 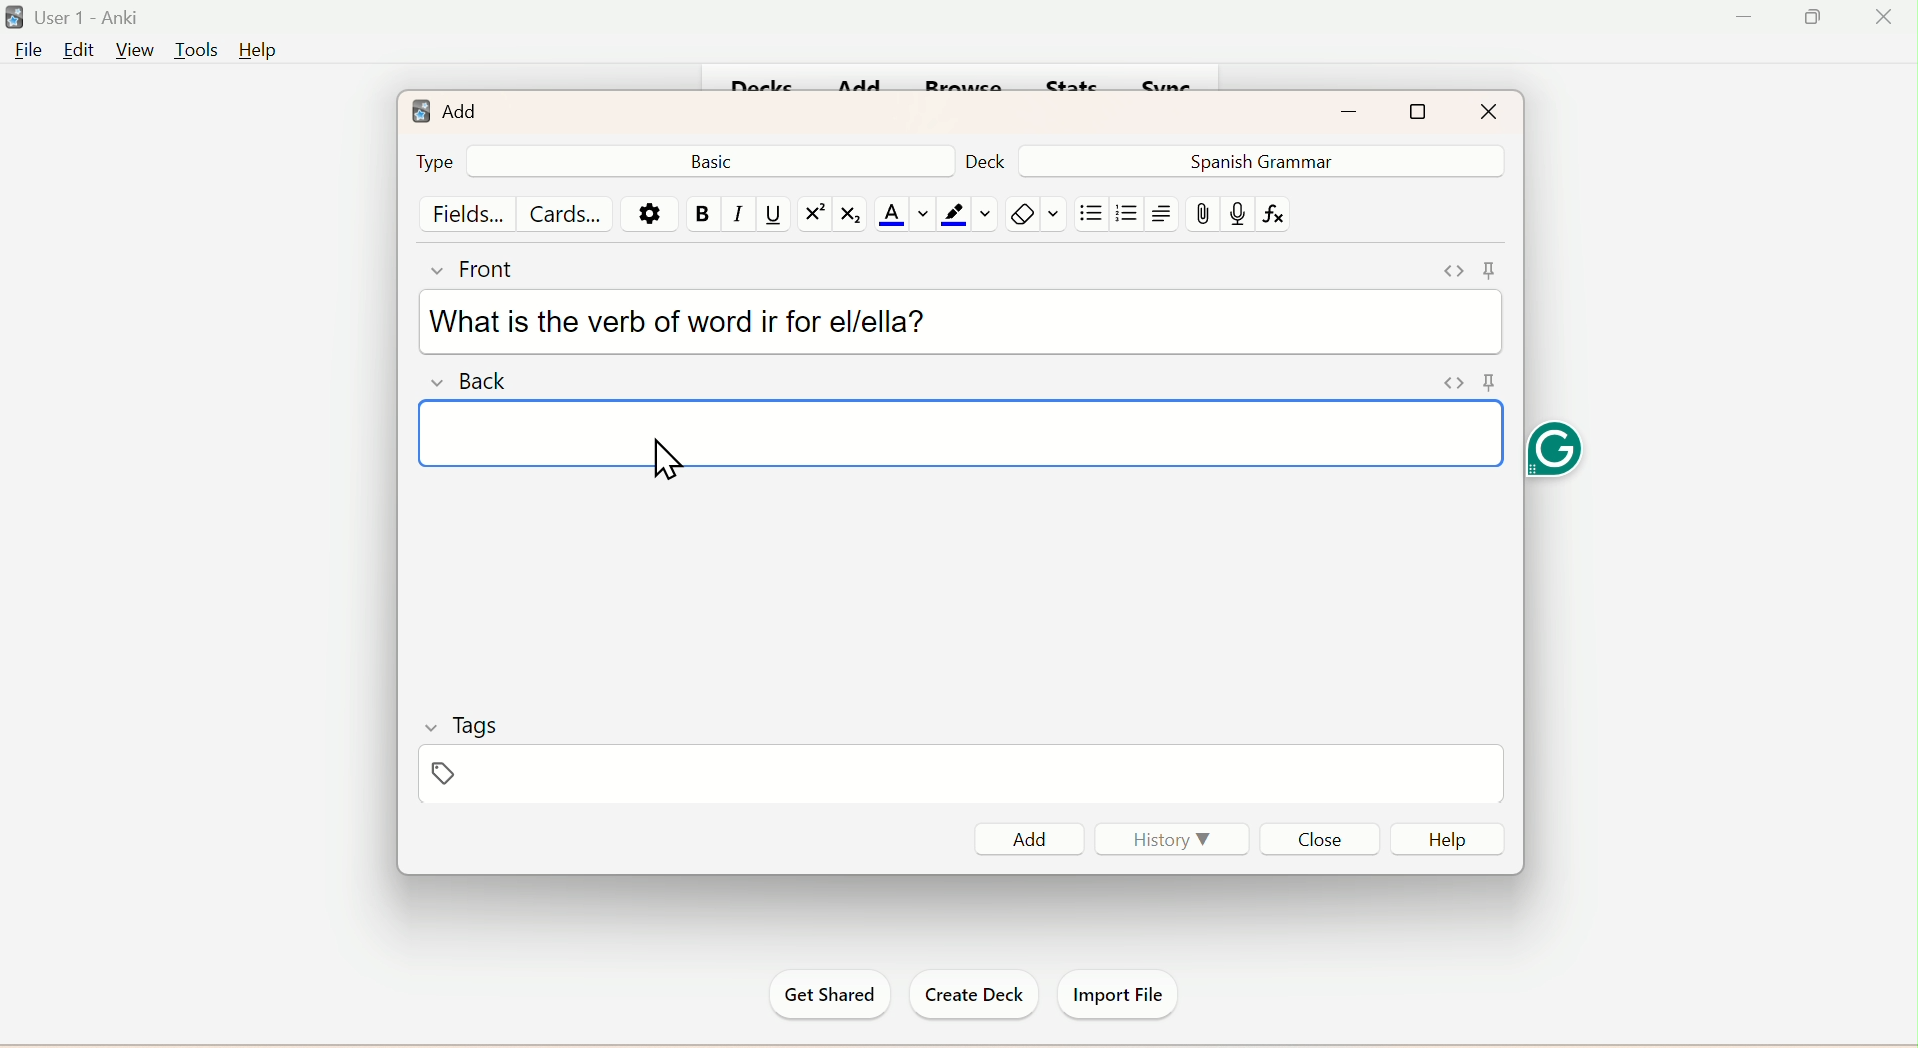 What do you see at coordinates (902, 215) in the screenshot?
I see `Text Color` at bounding box center [902, 215].